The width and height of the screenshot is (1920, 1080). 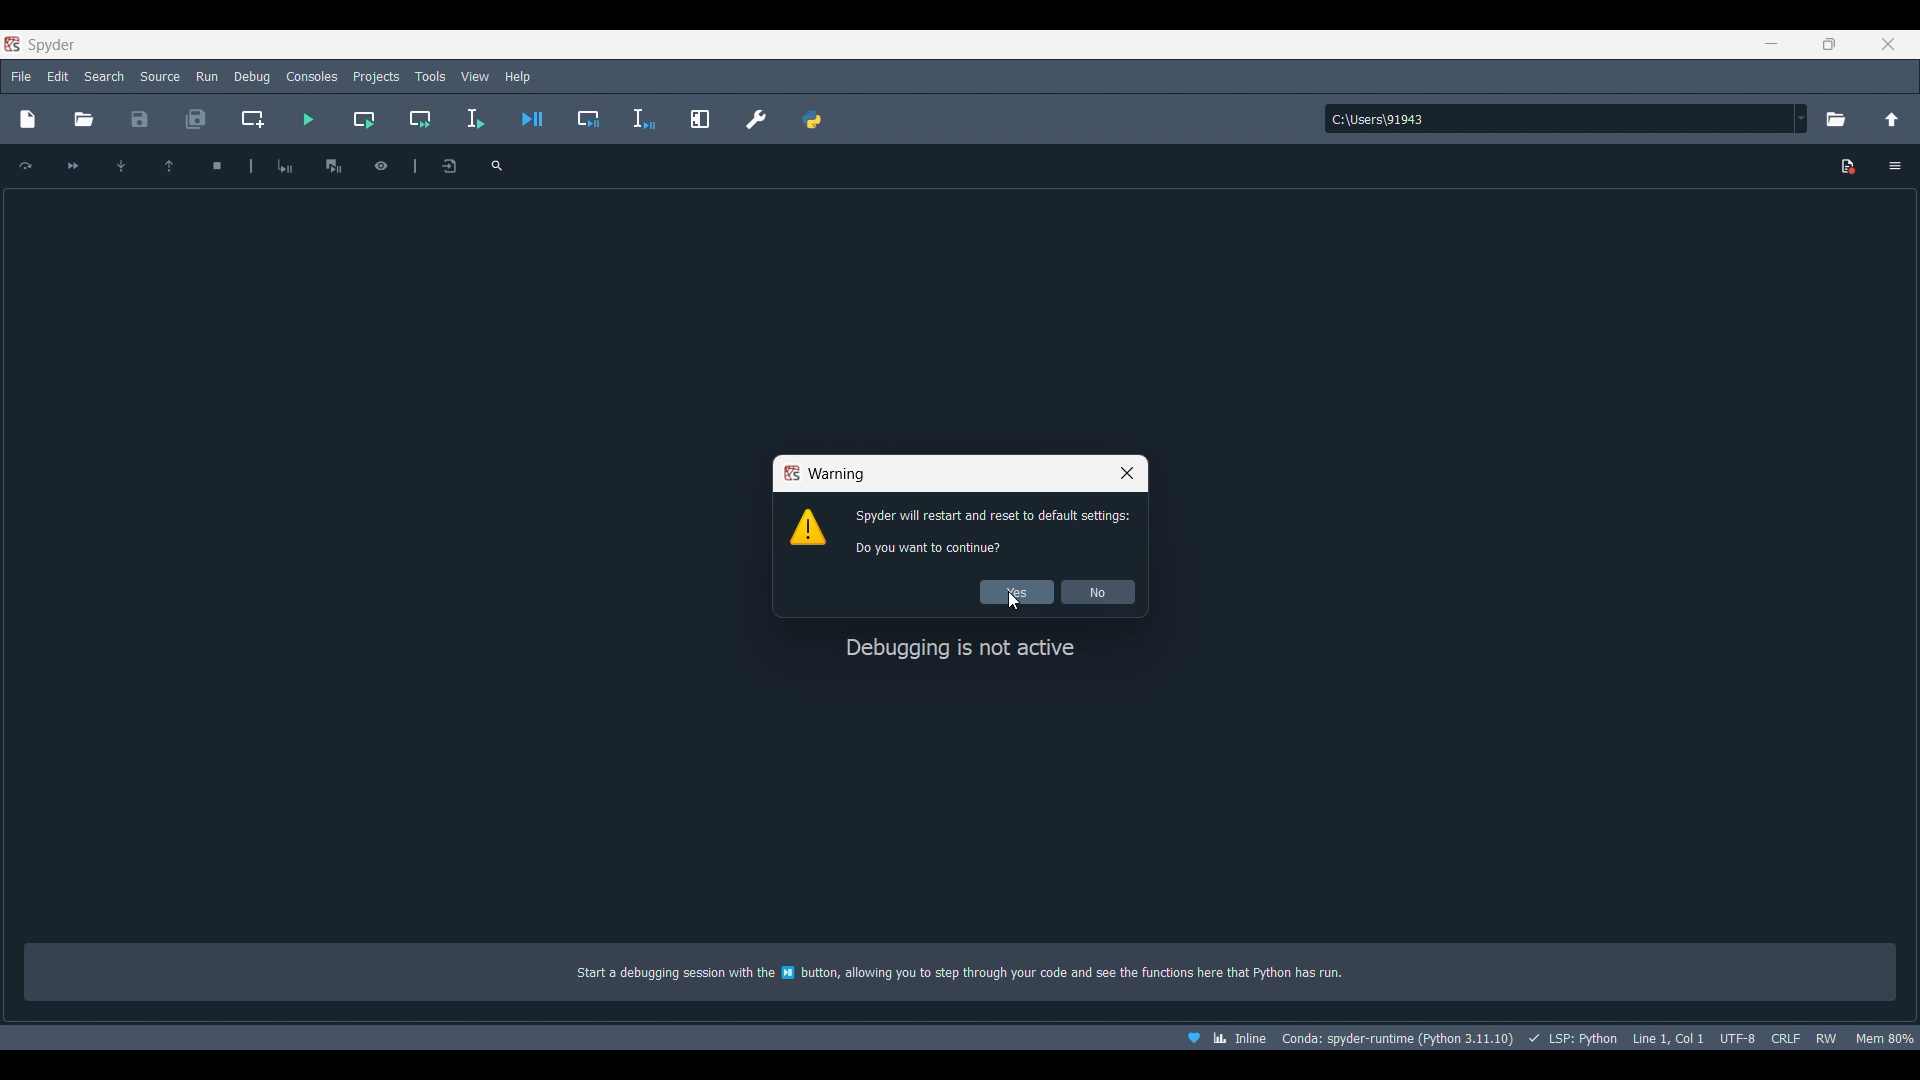 I want to click on Preferences, so click(x=755, y=119).